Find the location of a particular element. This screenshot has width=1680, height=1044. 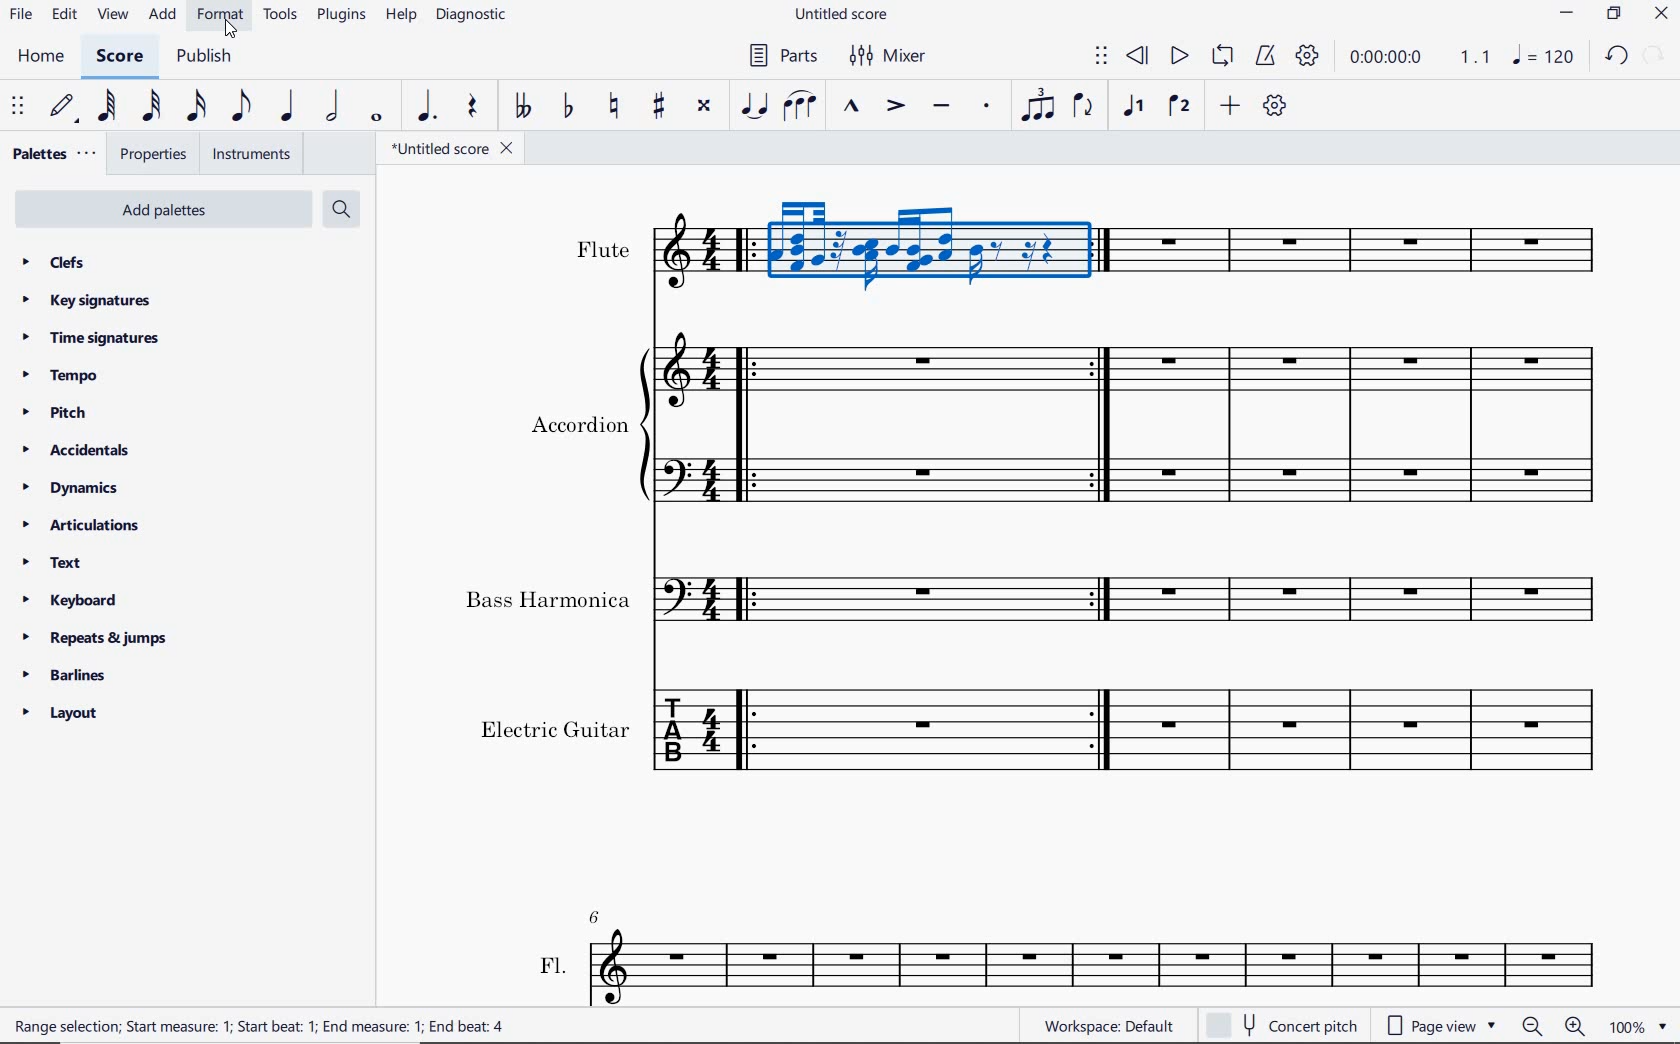

keyboard is located at coordinates (73, 600).